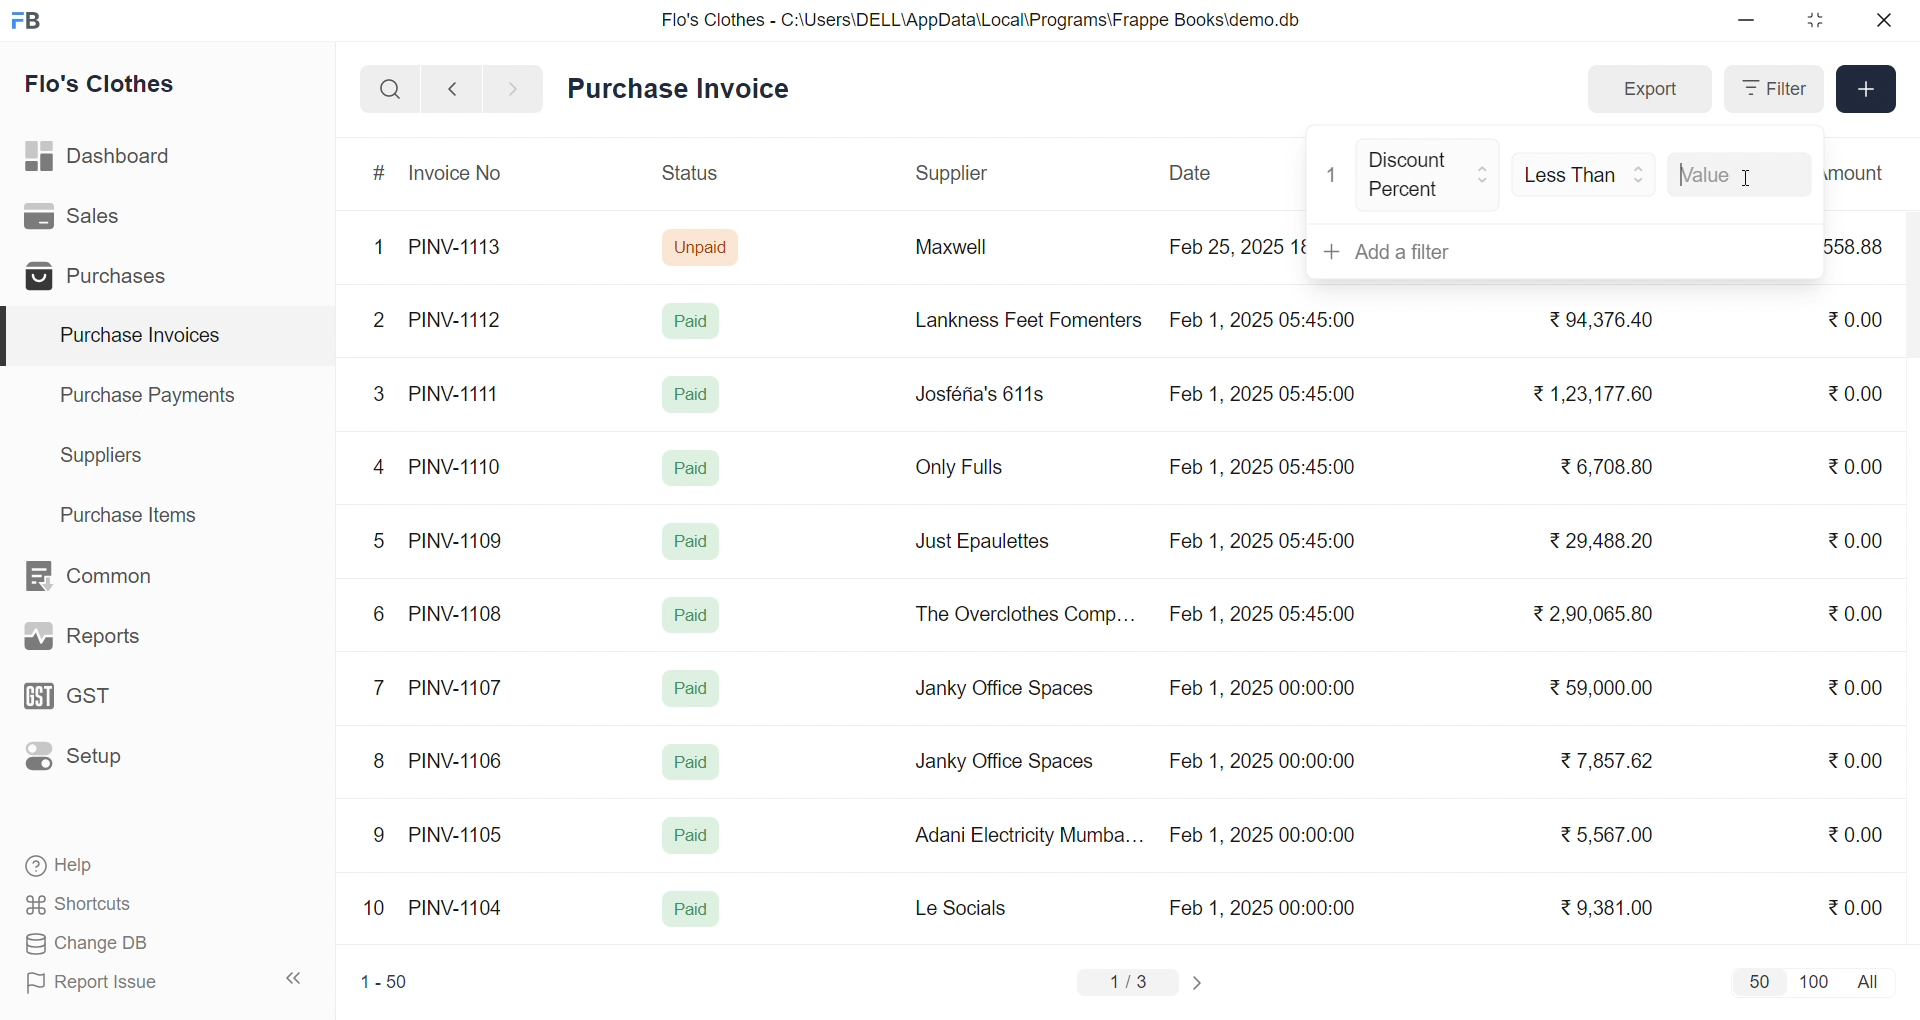 The width and height of the screenshot is (1920, 1020). Describe the element at coordinates (1852, 321) in the screenshot. I see `₹0.00` at that location.